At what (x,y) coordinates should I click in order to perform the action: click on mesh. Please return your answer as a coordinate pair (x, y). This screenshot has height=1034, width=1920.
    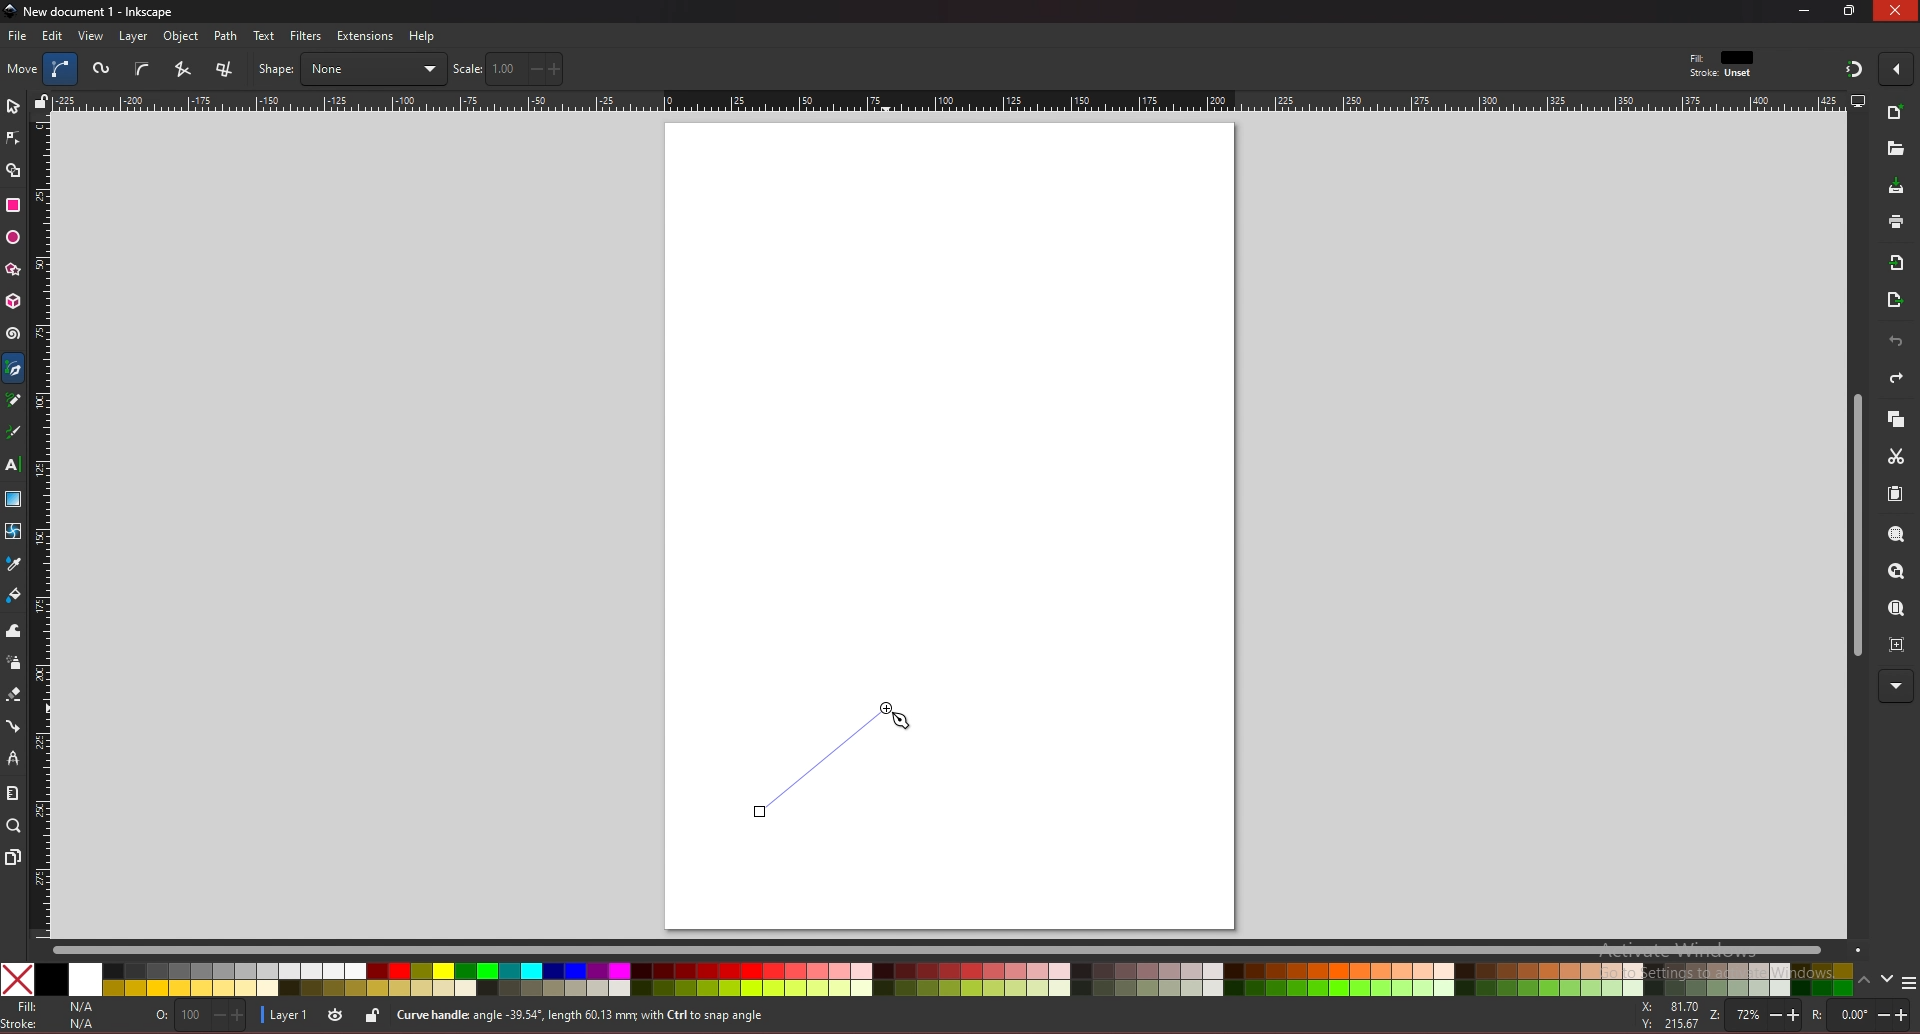
    Looking at the image, I should click on (12, 531).